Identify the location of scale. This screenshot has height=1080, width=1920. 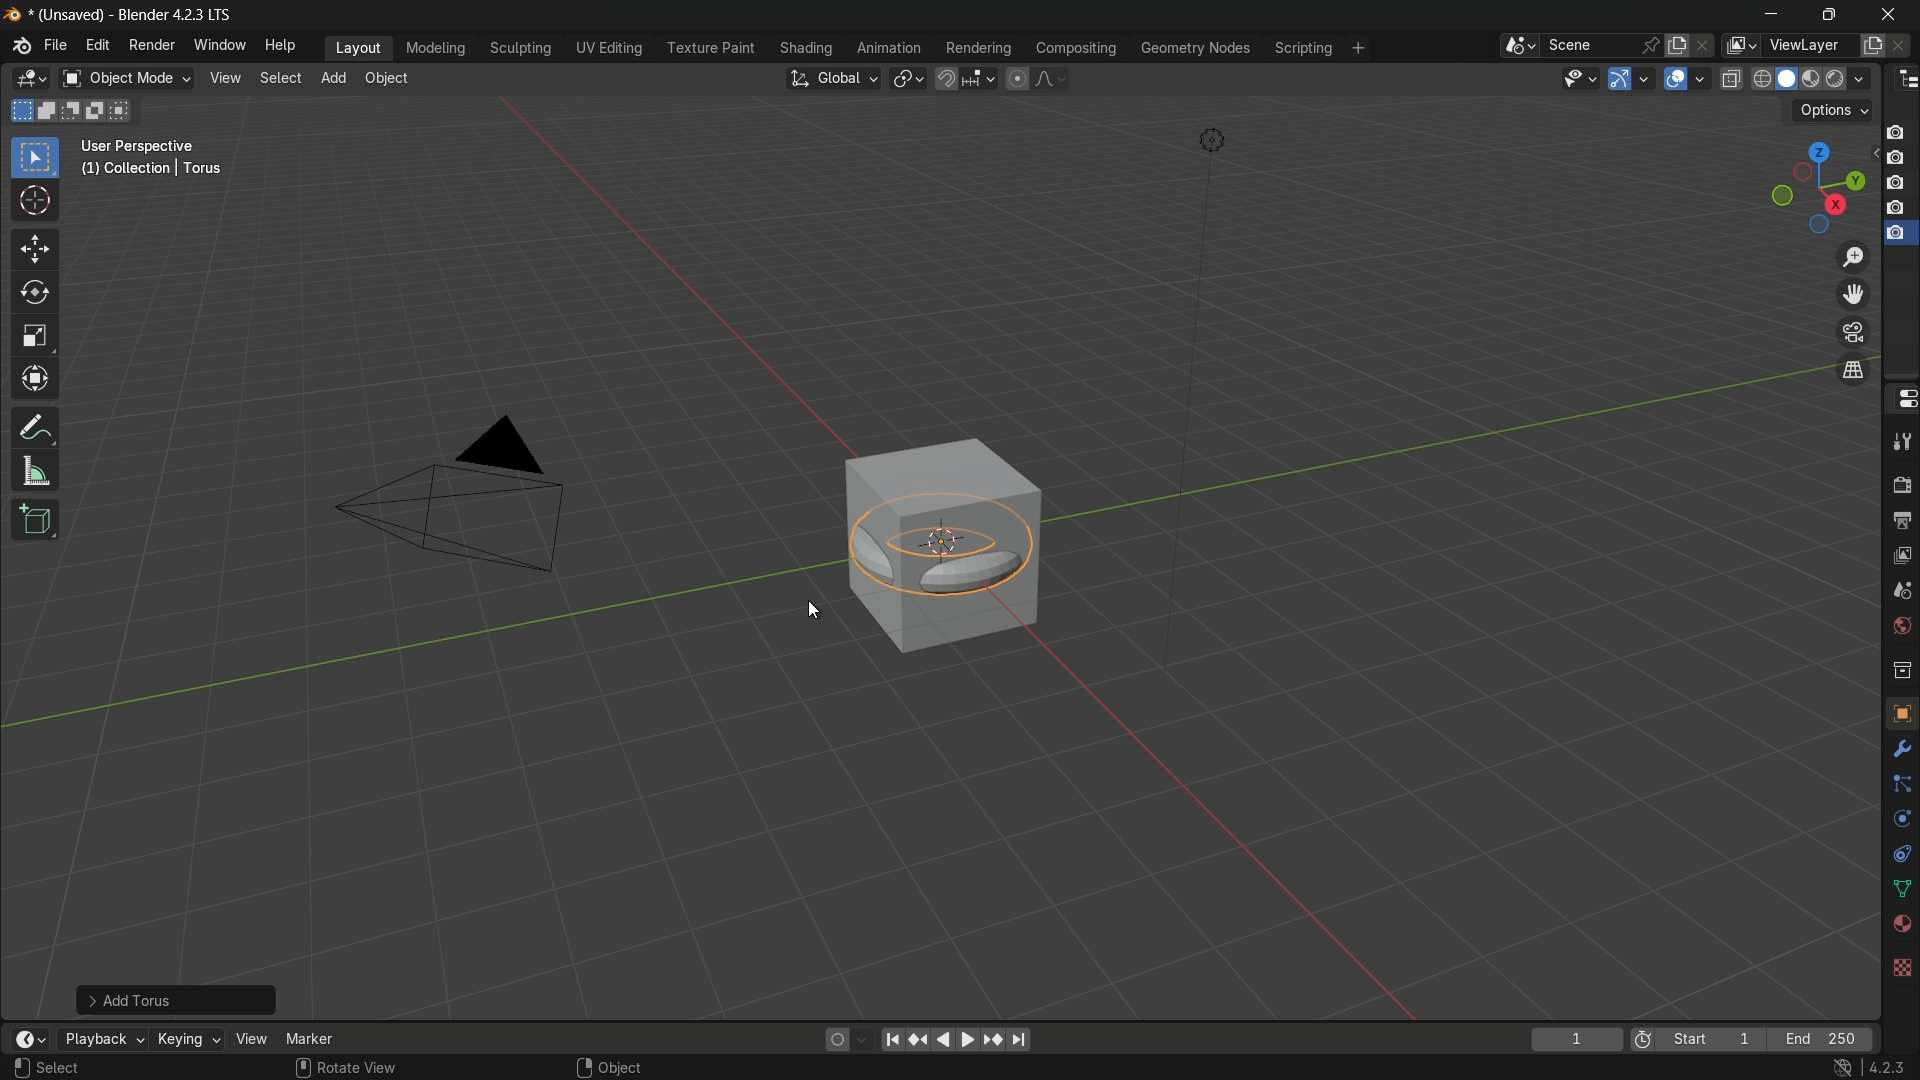
(35, 337).